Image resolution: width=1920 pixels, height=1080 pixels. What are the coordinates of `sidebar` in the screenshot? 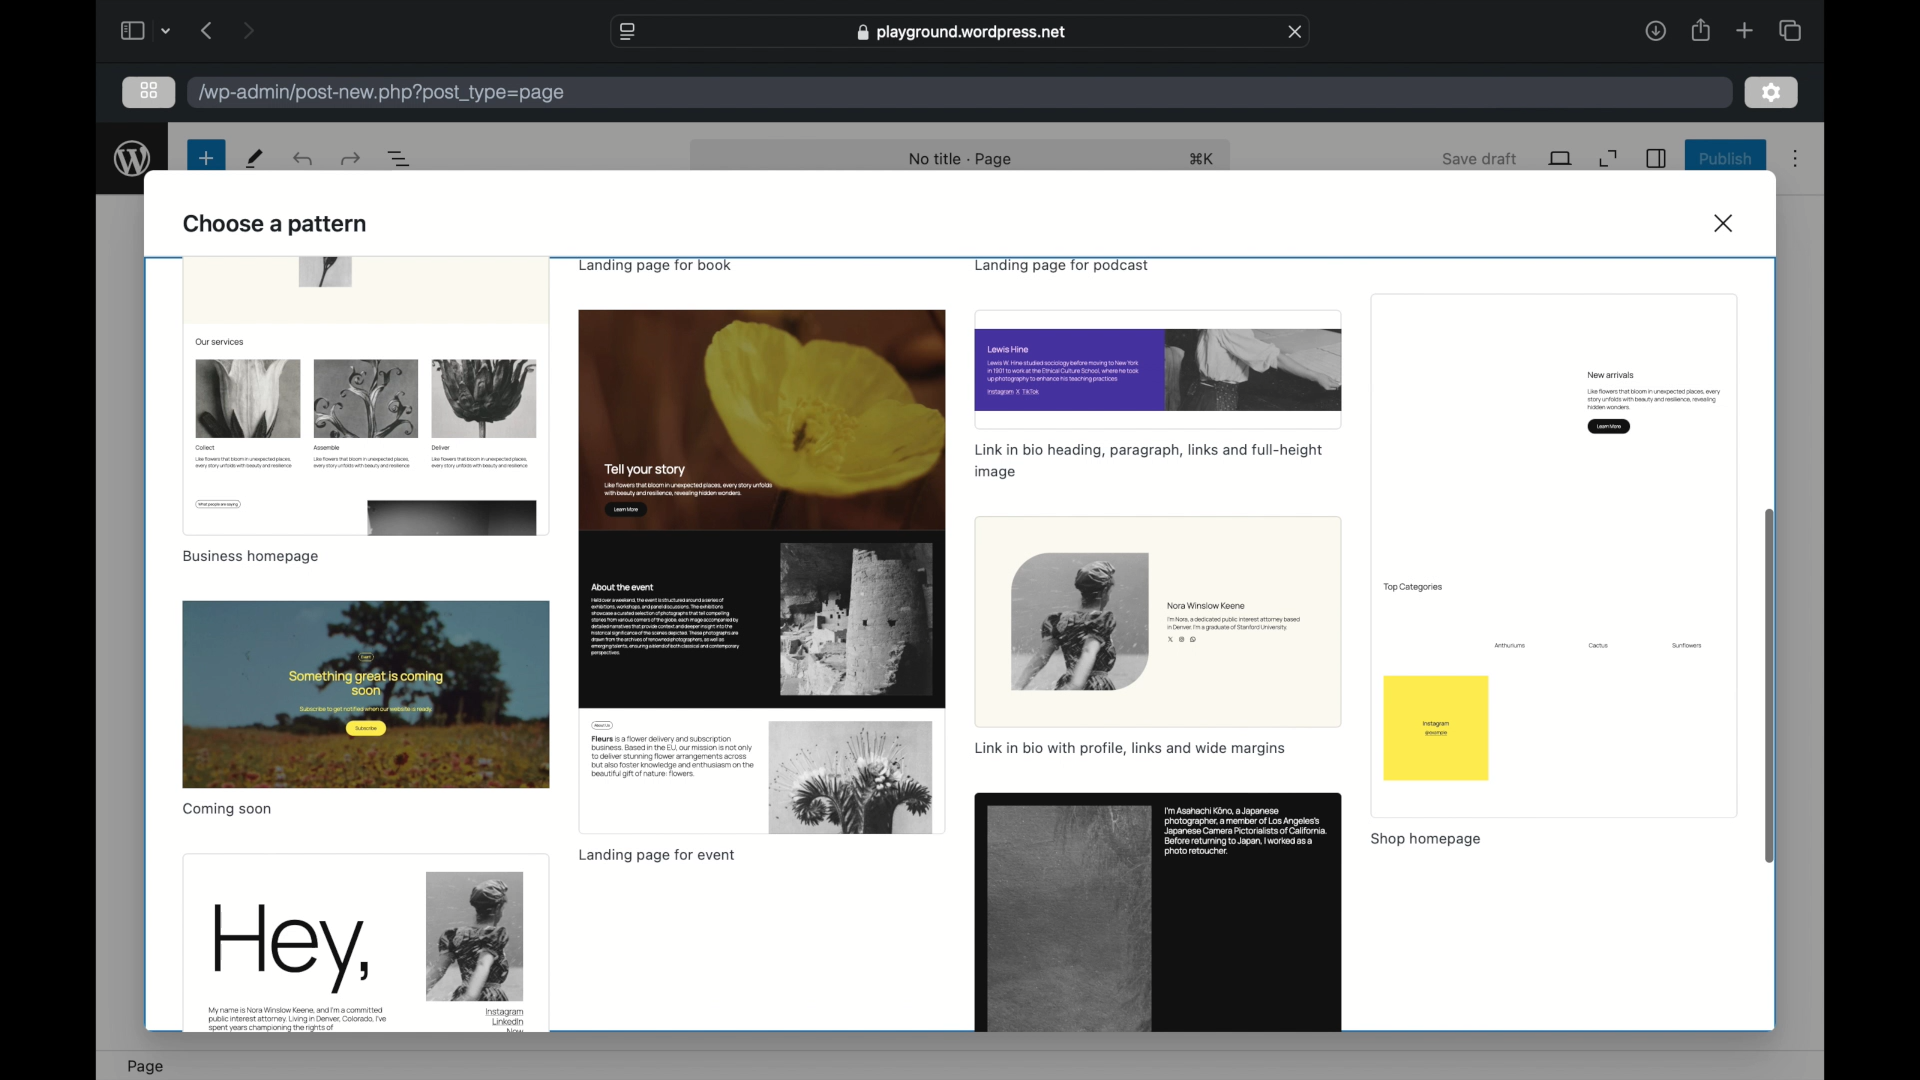 It's located at (1655, 158).